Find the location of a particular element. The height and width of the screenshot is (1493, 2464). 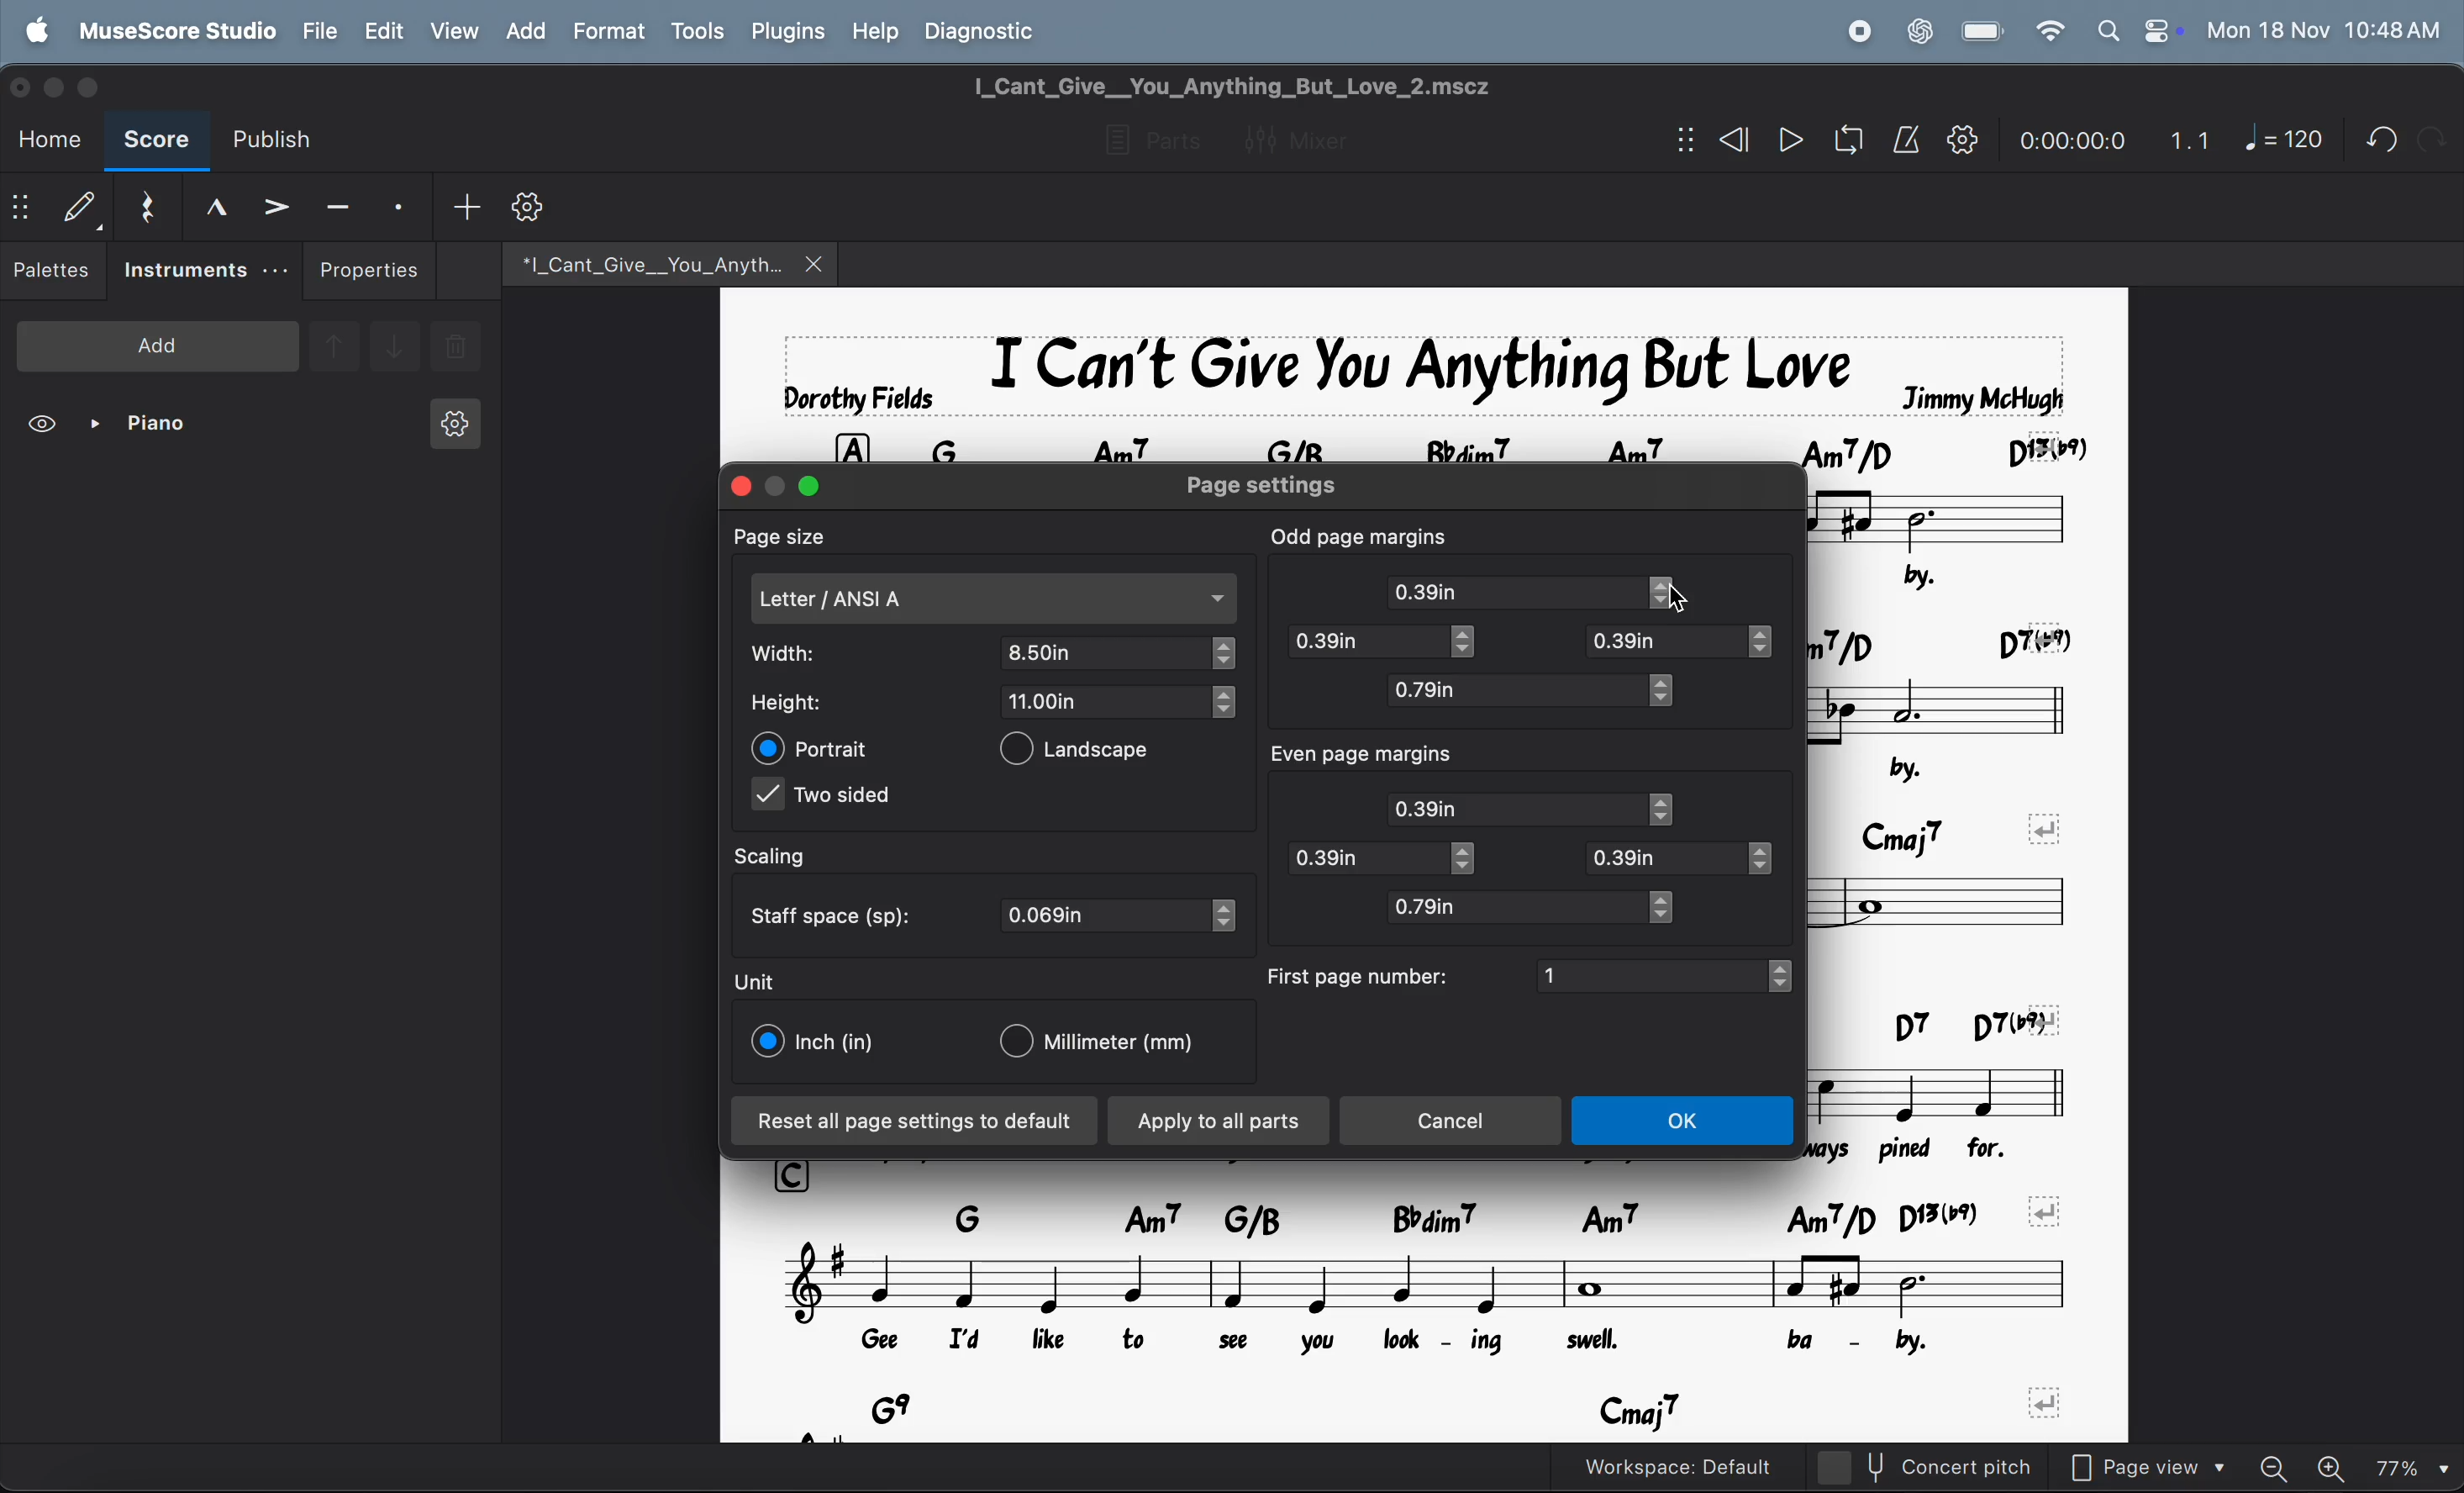

parts is located at coordinates (1146, 142).